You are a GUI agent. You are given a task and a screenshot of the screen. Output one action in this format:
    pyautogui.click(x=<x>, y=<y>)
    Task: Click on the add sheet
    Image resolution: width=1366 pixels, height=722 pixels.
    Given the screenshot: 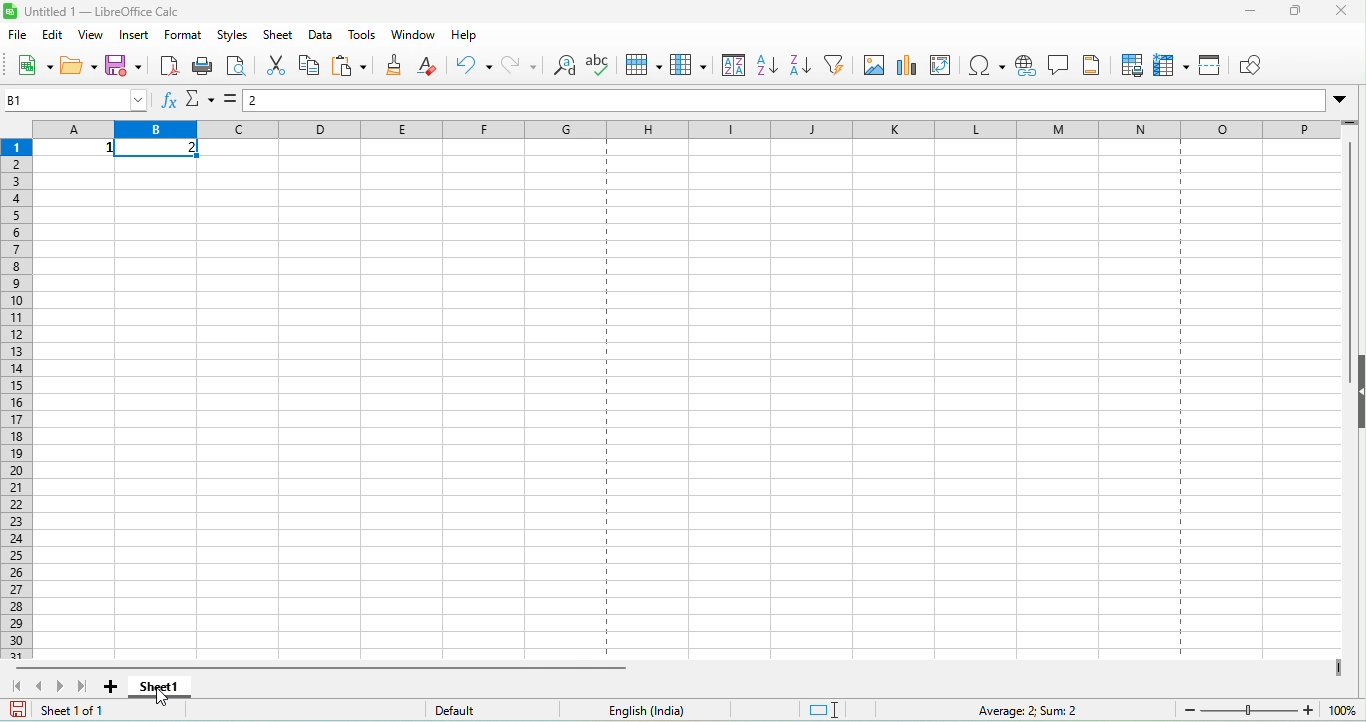 What is the action you would take?
    pyautogui.click(x=110, y=687)
    